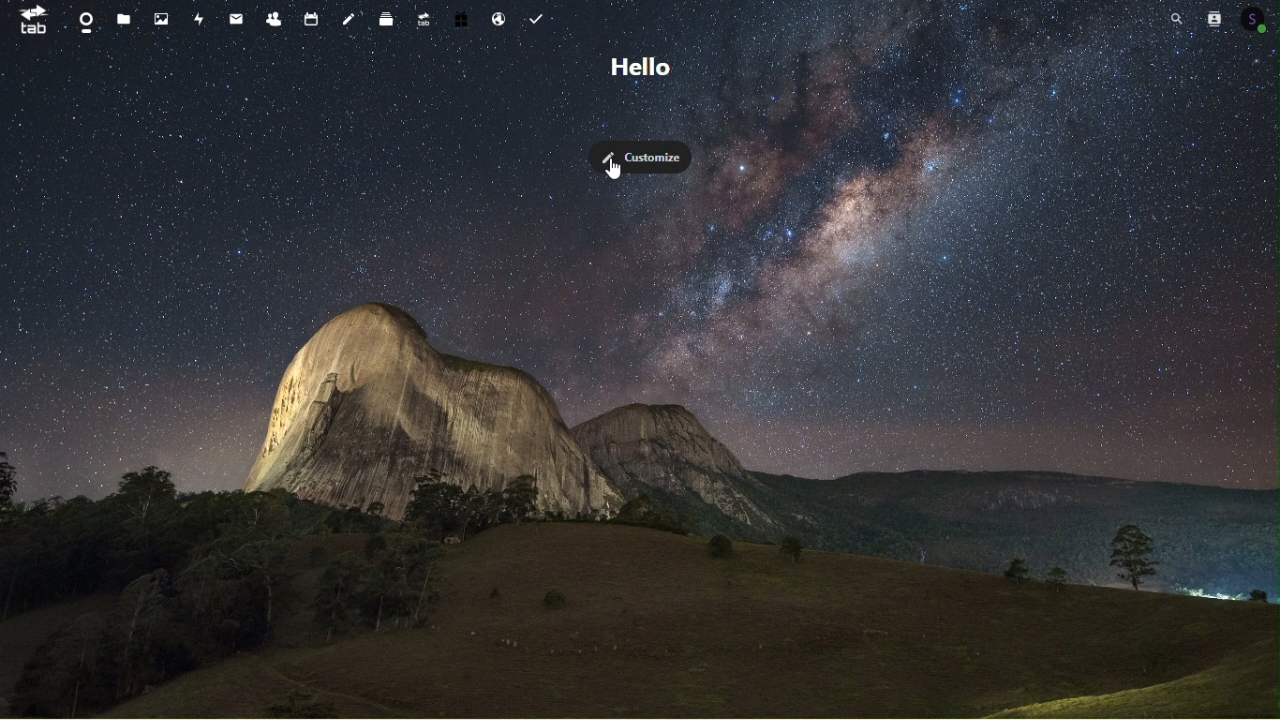  I want to click on Email hosting, so click(498, 15).